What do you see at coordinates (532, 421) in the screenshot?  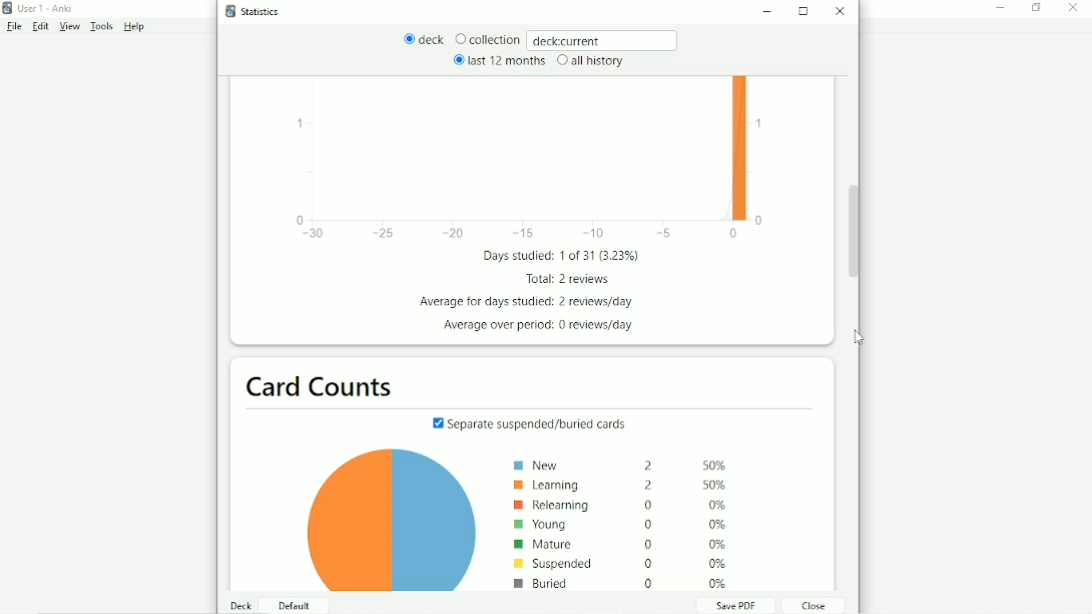 I see `8 Separate suspended/buried cards` at bounding box center [532, 421].